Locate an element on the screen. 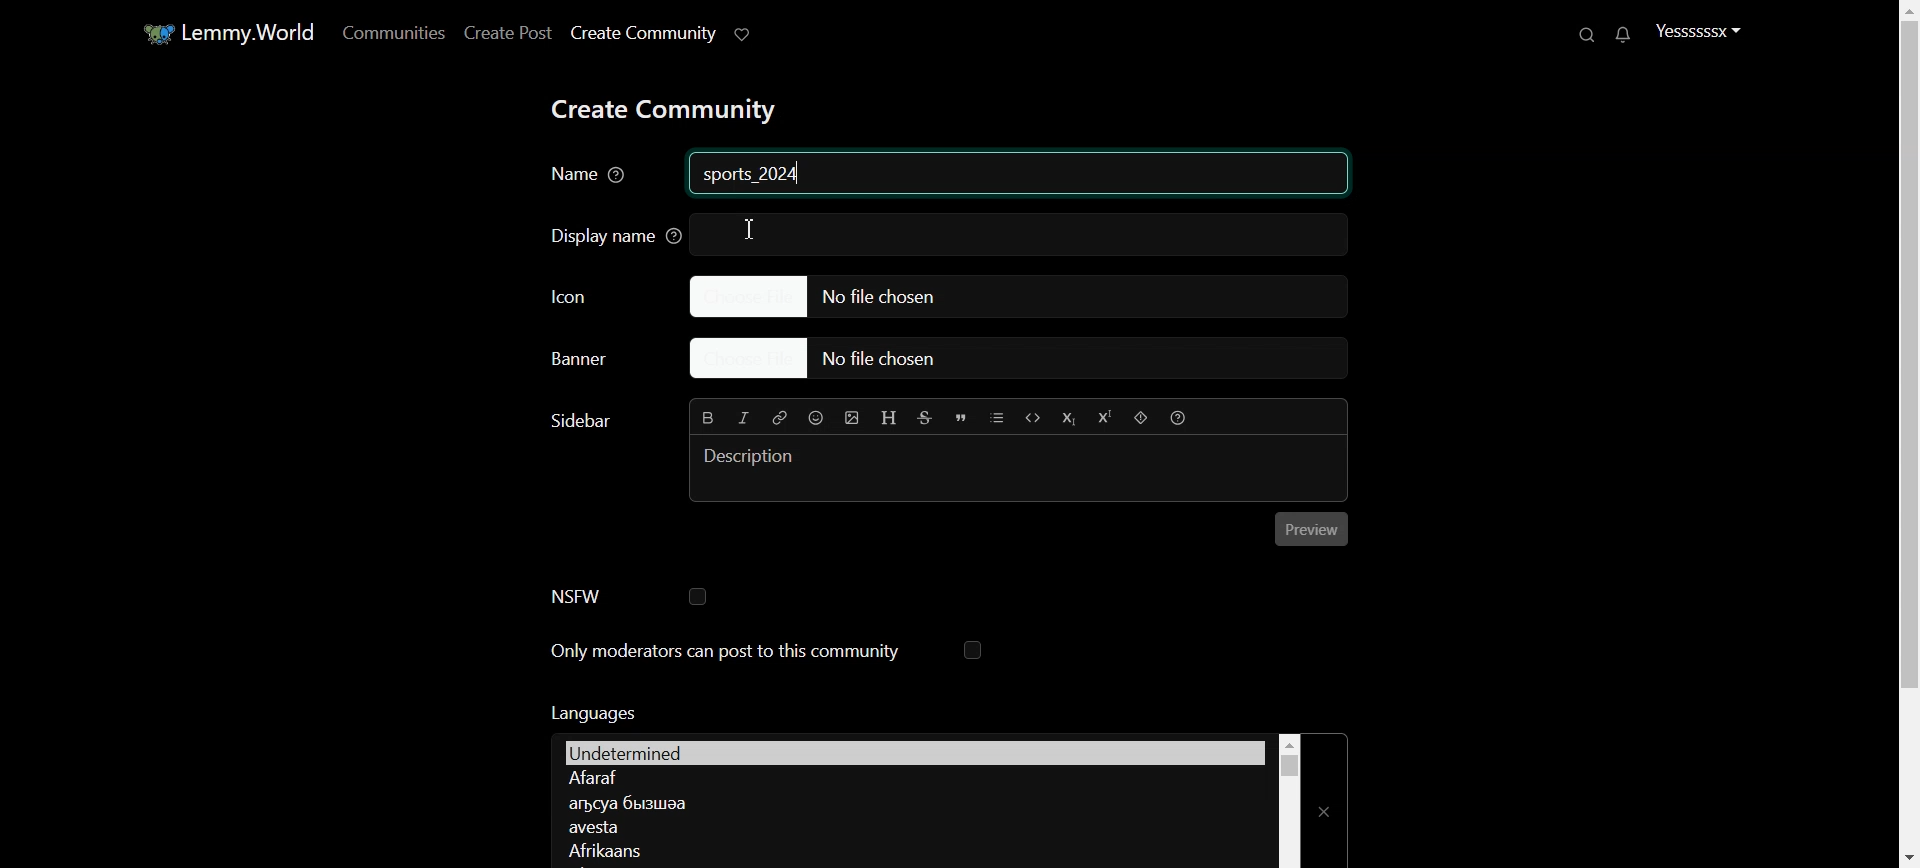  List is located at coordinates (997, 417).